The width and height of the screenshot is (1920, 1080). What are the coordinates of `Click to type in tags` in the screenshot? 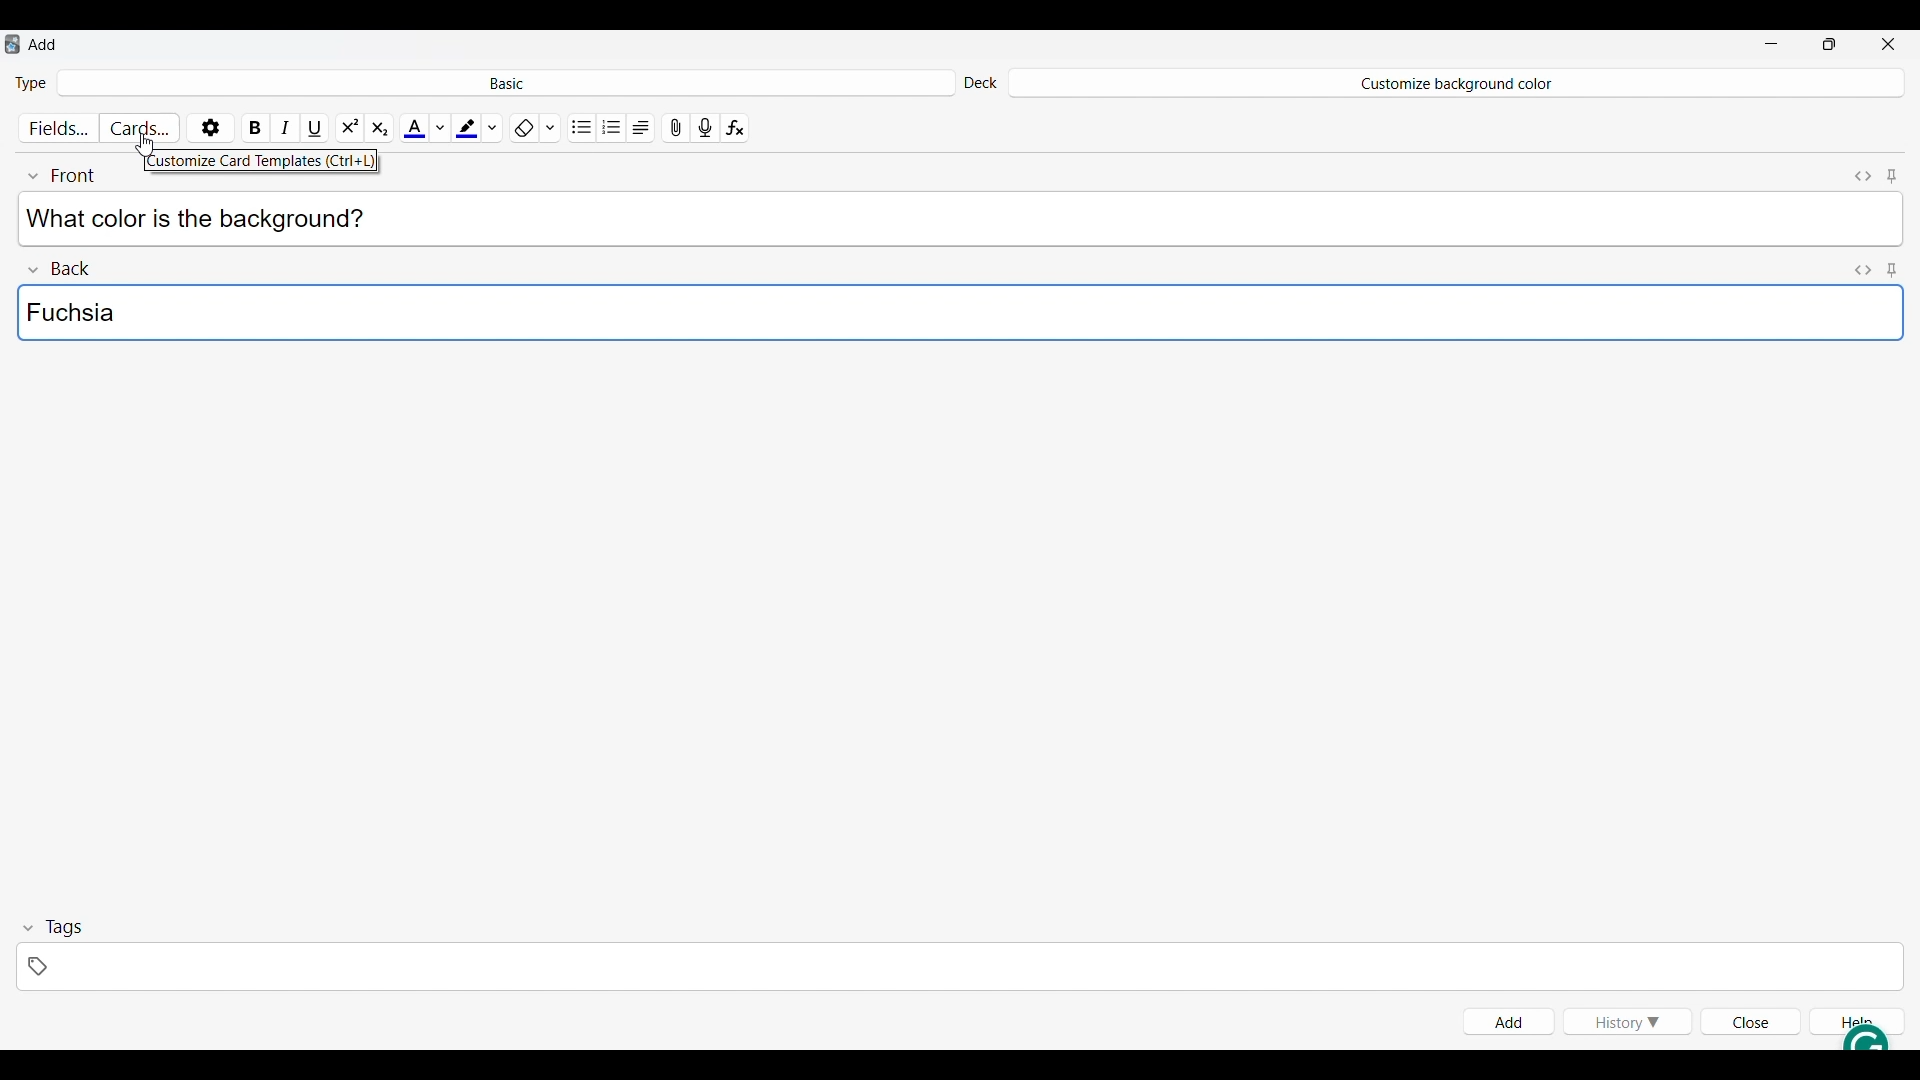 It's located at (959, 967).